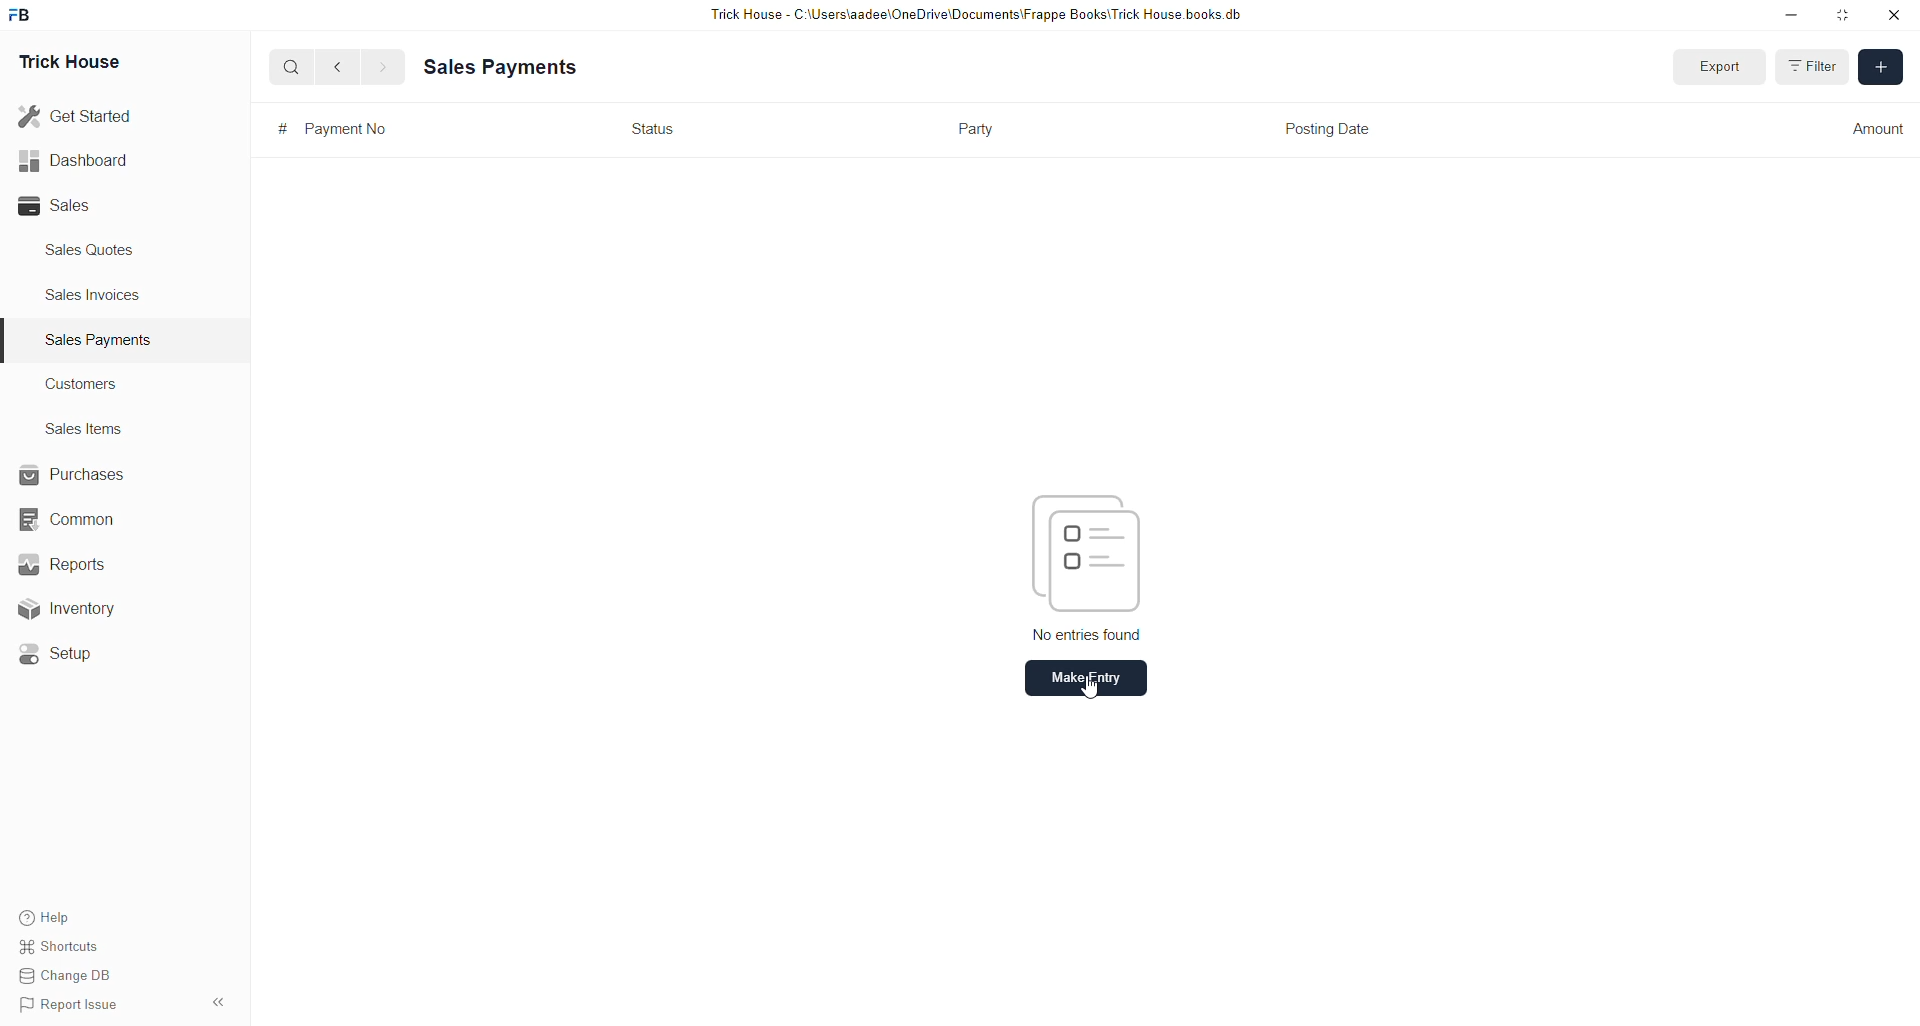 This screenshot has height=1026, width=1920. What do you see at coordinates (503, 68) in the screenshot?
I see `Sales Payments` at bounding box center [503, 68].